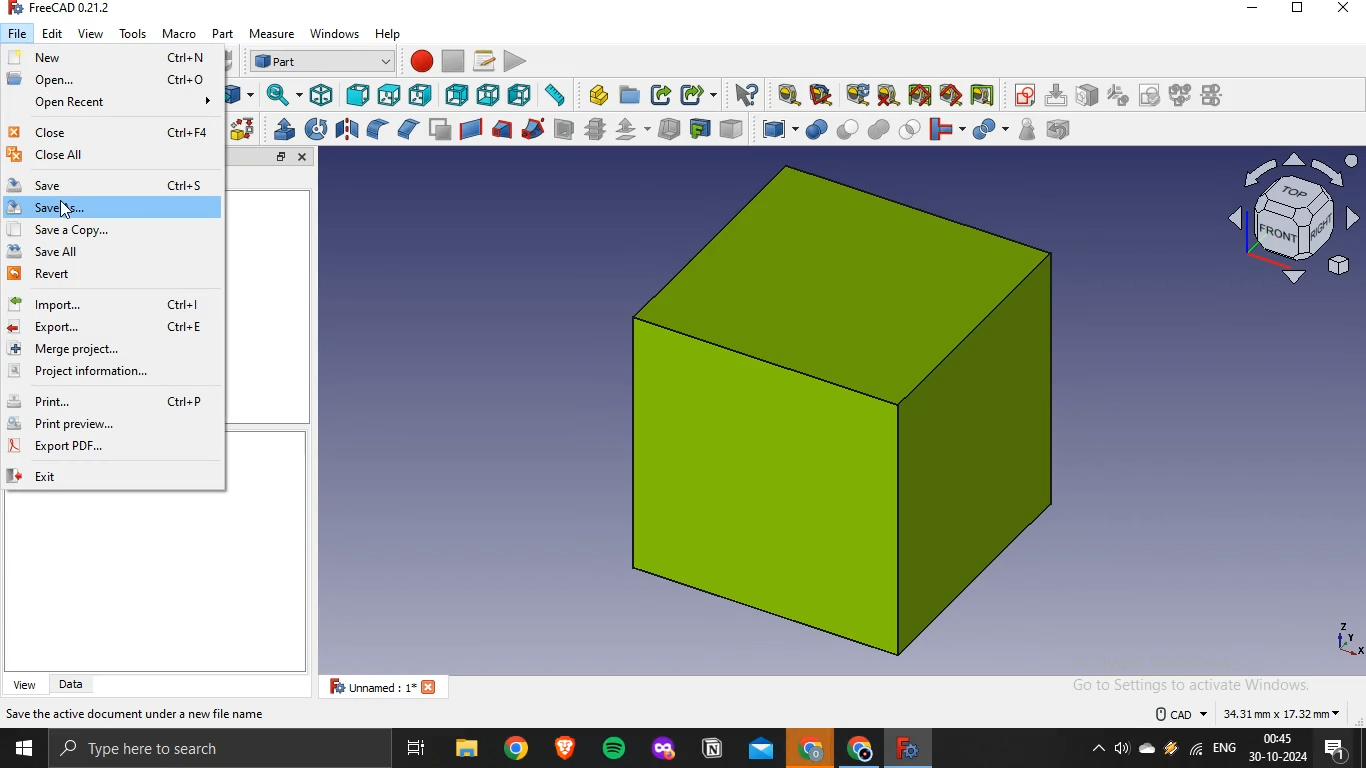  I want to click on boolean, so click(816, 128).